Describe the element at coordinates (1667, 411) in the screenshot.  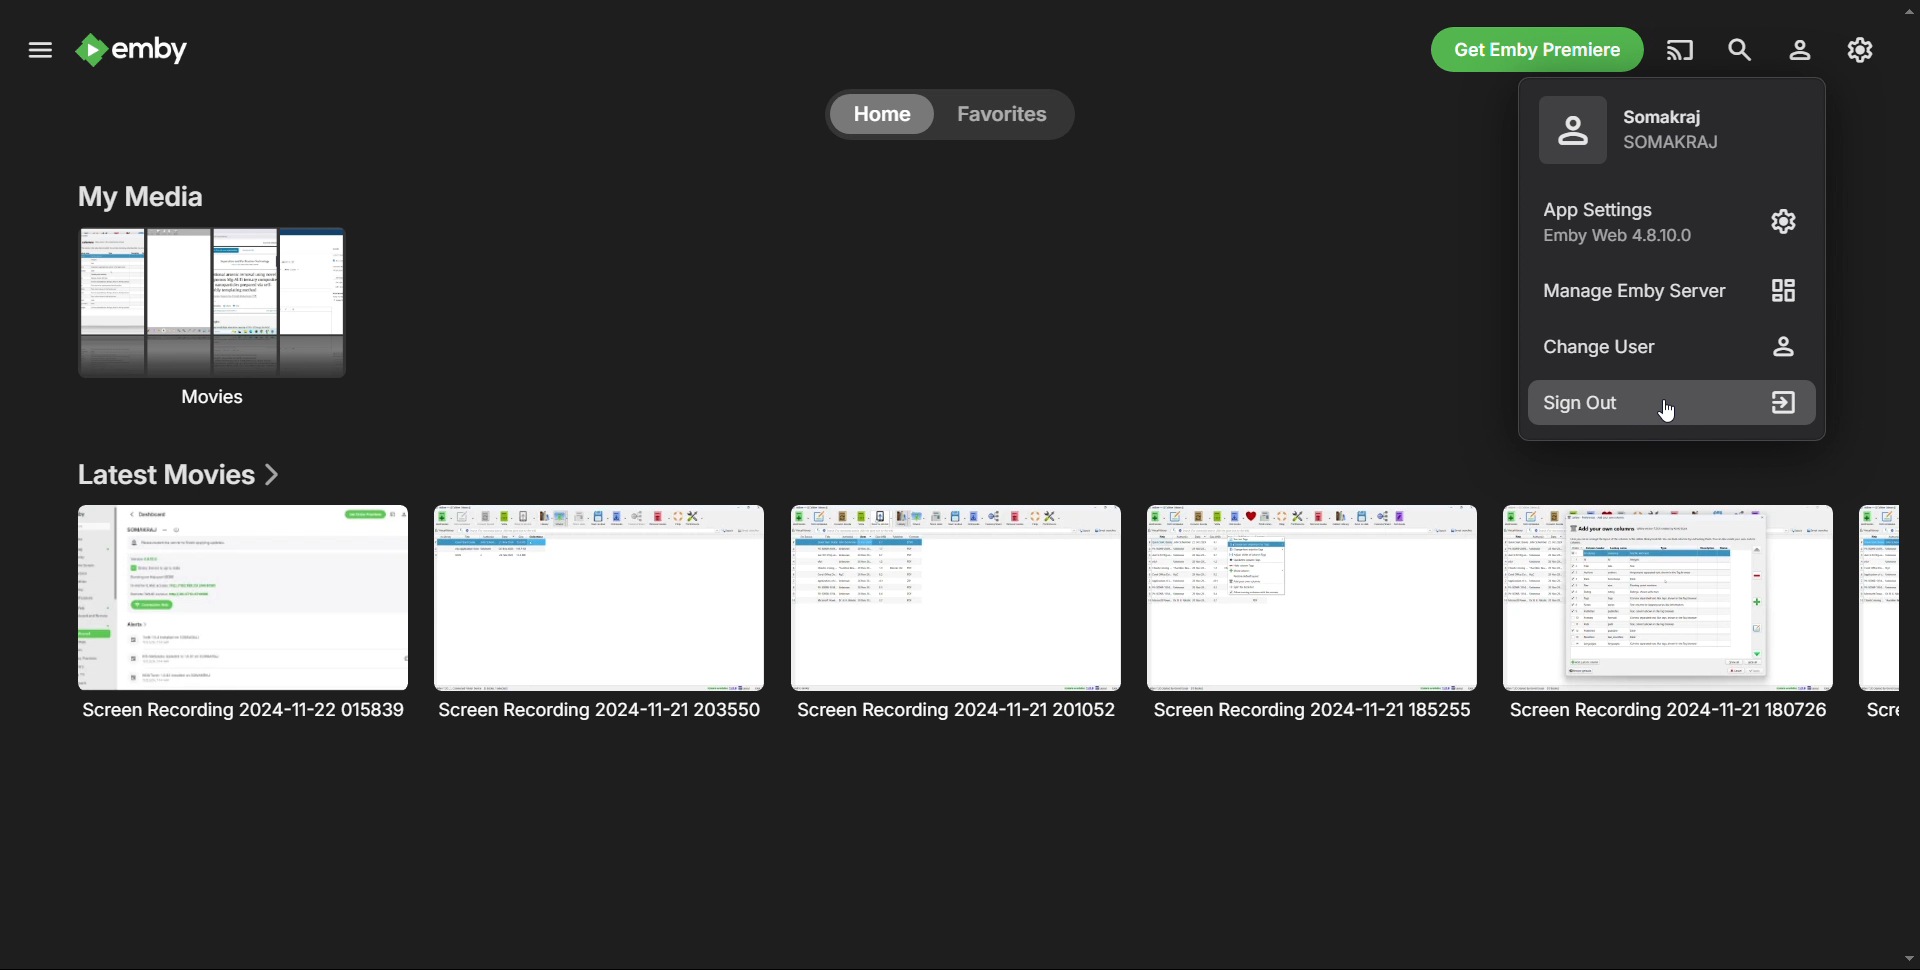
I see `Cursor` at that location.